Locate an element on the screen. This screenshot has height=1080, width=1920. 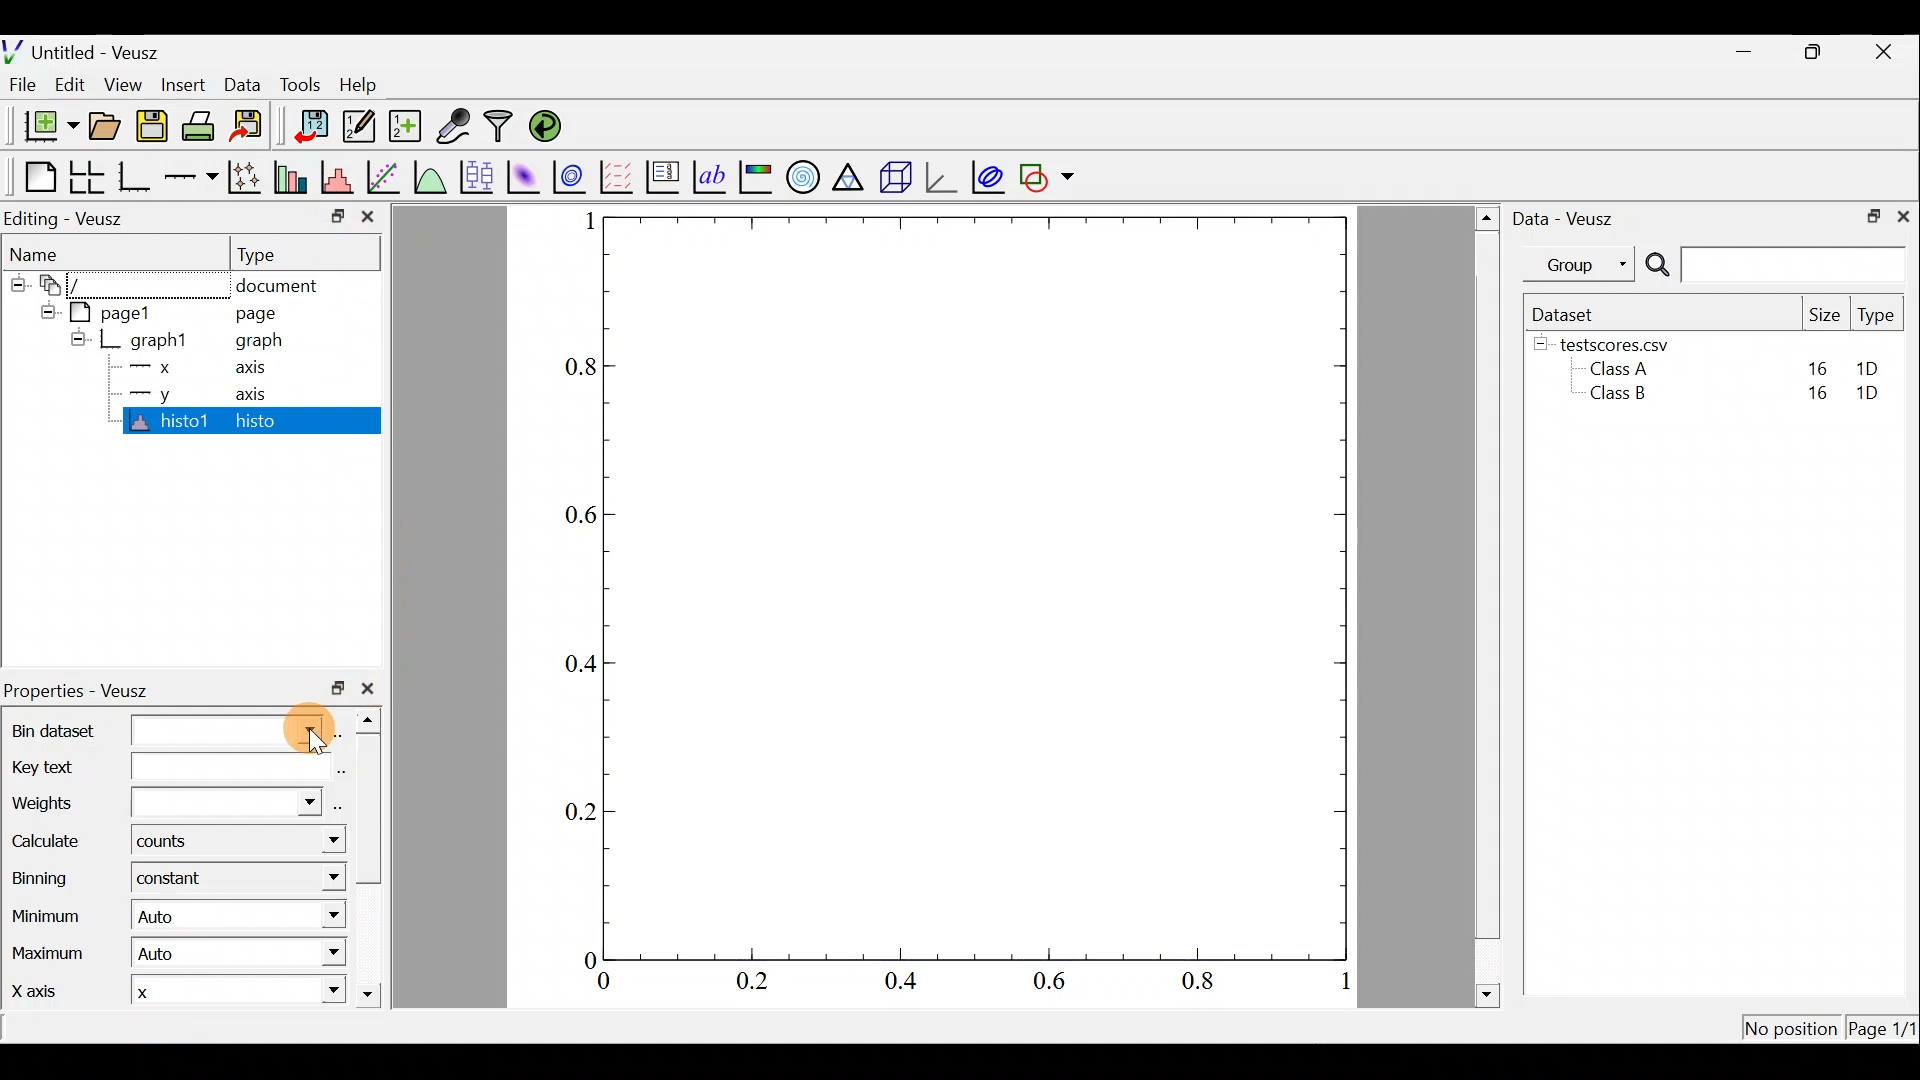
Close is located at coordinates (1889, 50).